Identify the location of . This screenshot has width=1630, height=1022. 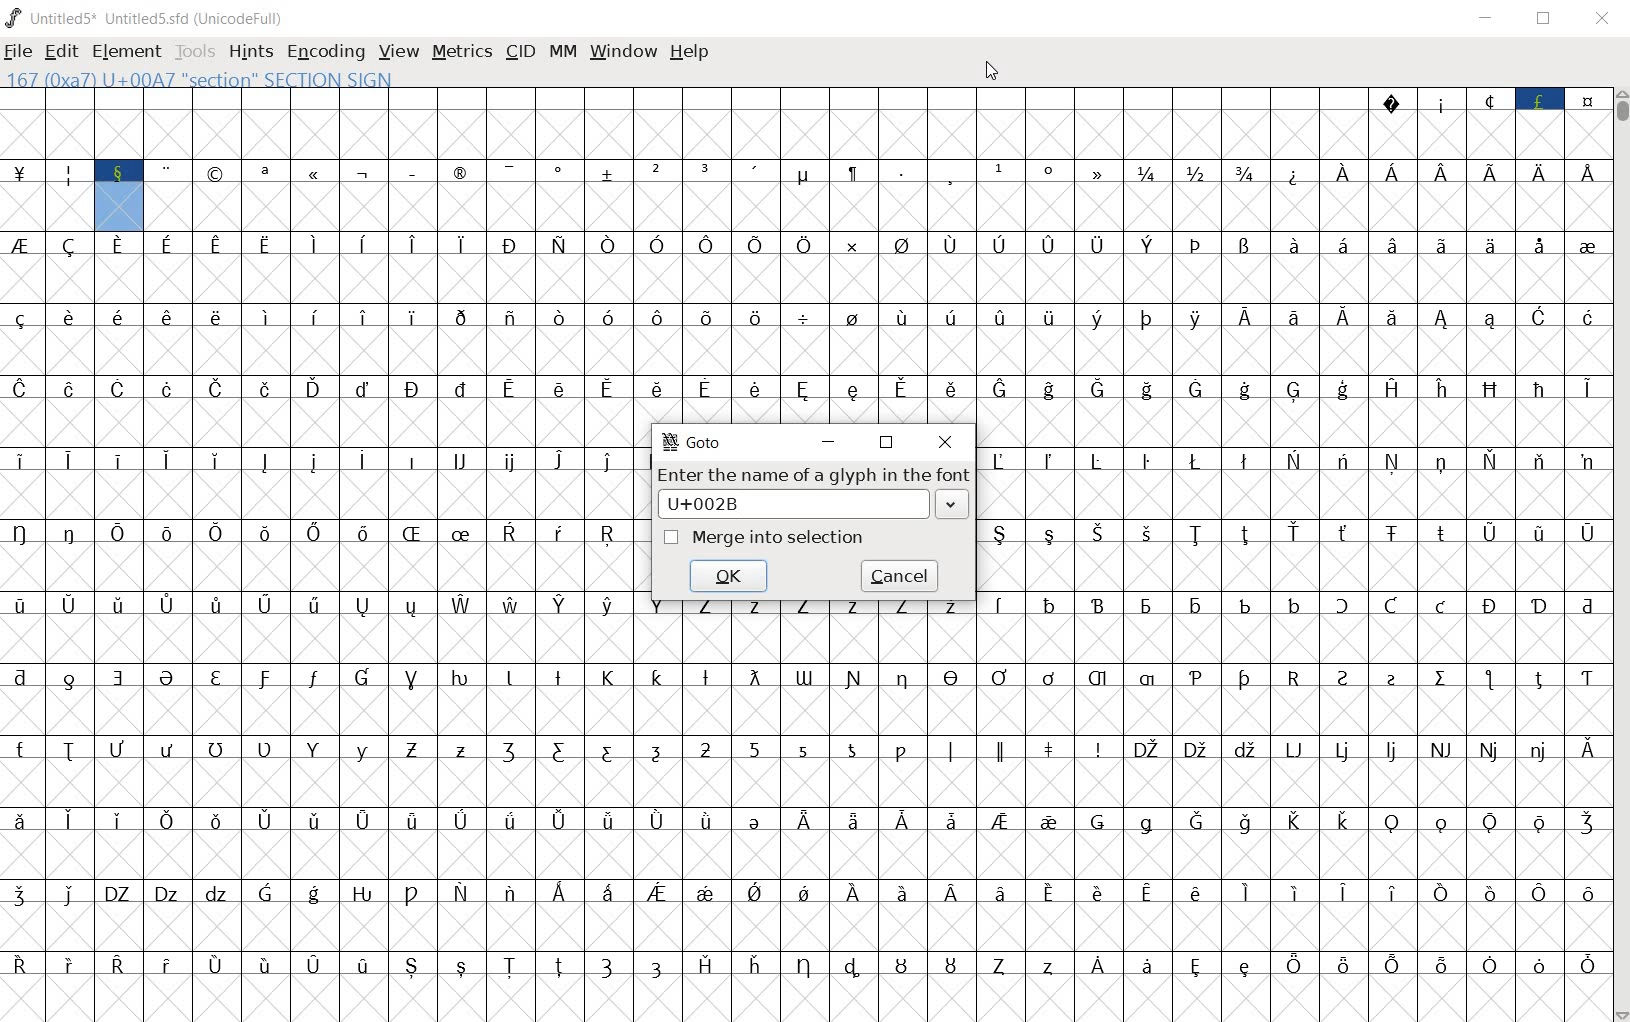
(74, 915).